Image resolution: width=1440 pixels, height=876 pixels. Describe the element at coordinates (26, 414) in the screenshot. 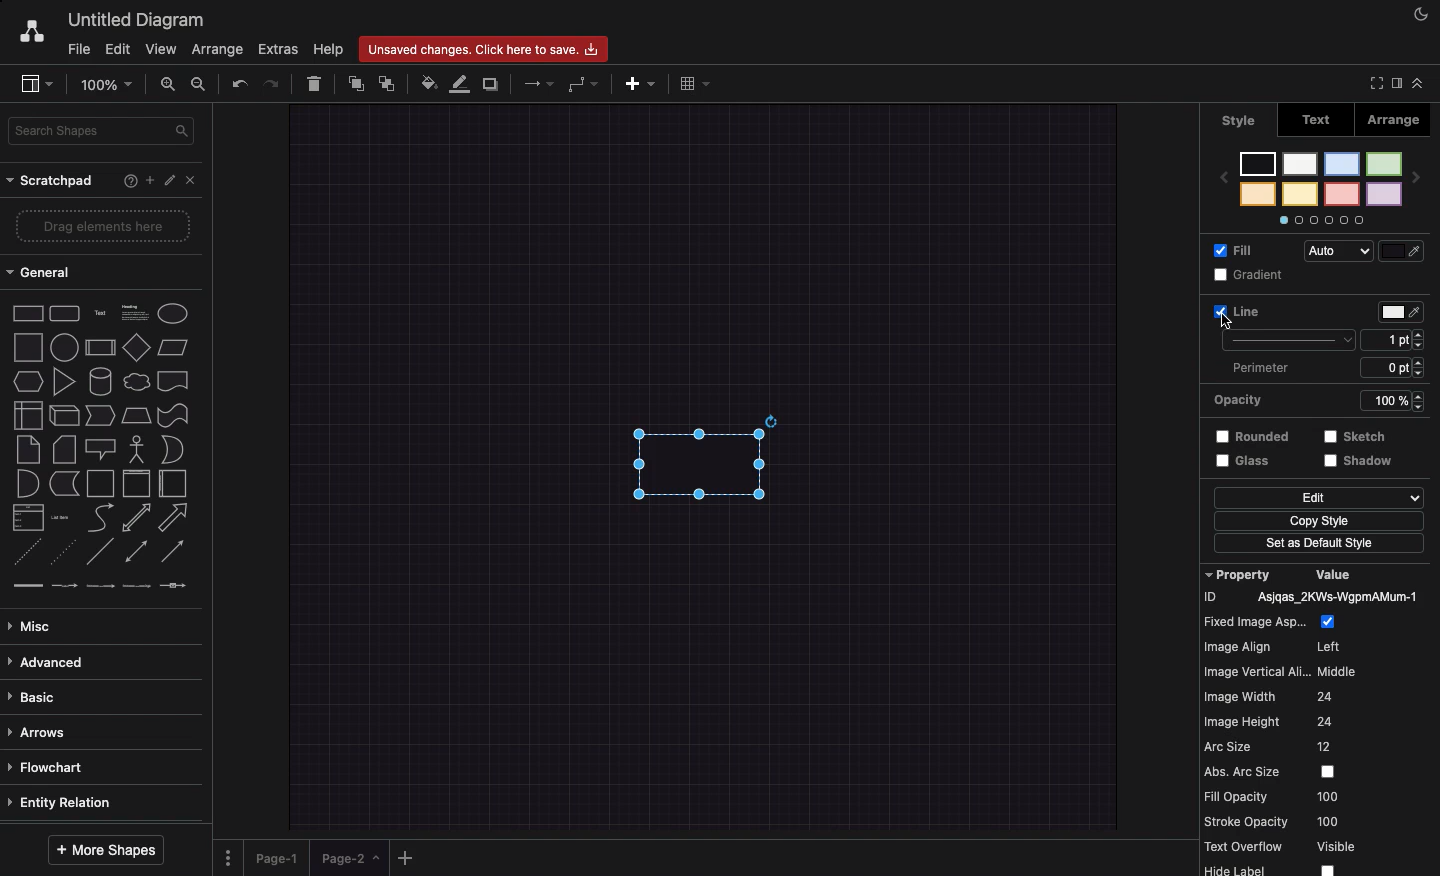

I see `internal storage` at that location.